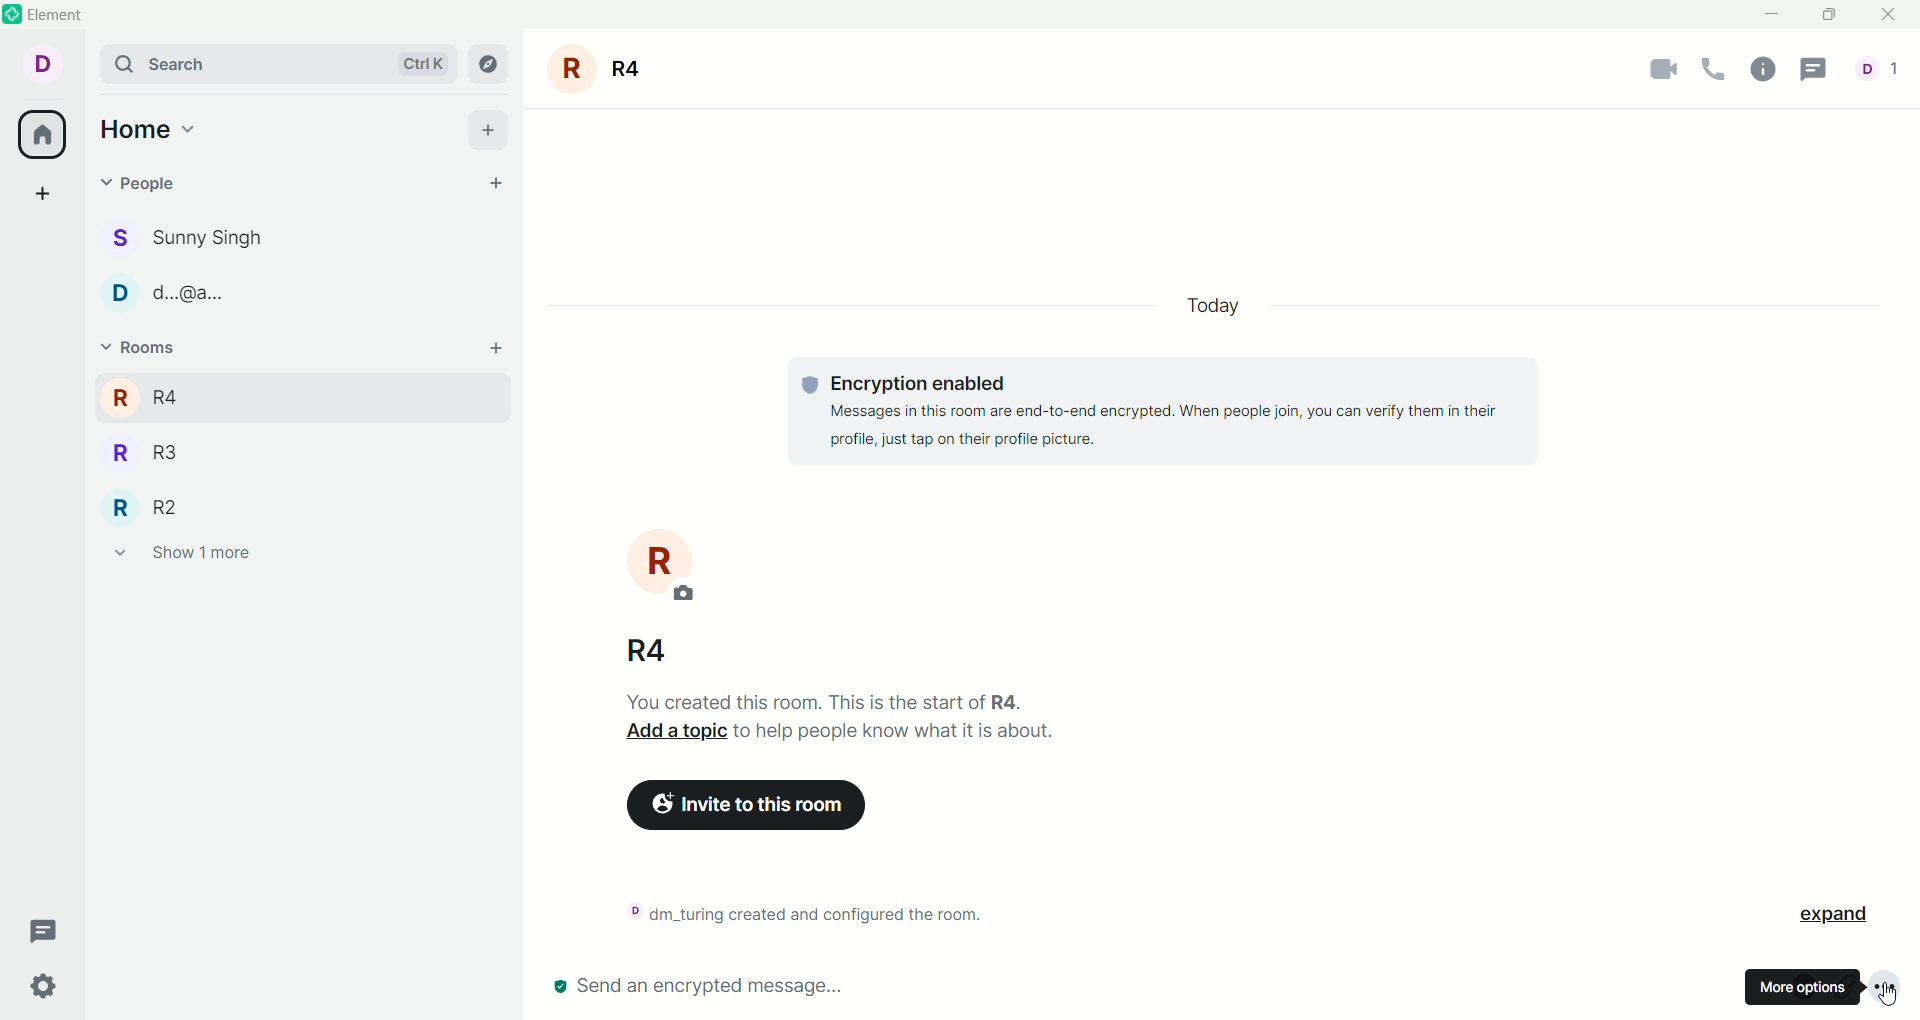 The height and width of the screenshot is (1020, 1920). I want to click on explore rooms, so click(490, 63).